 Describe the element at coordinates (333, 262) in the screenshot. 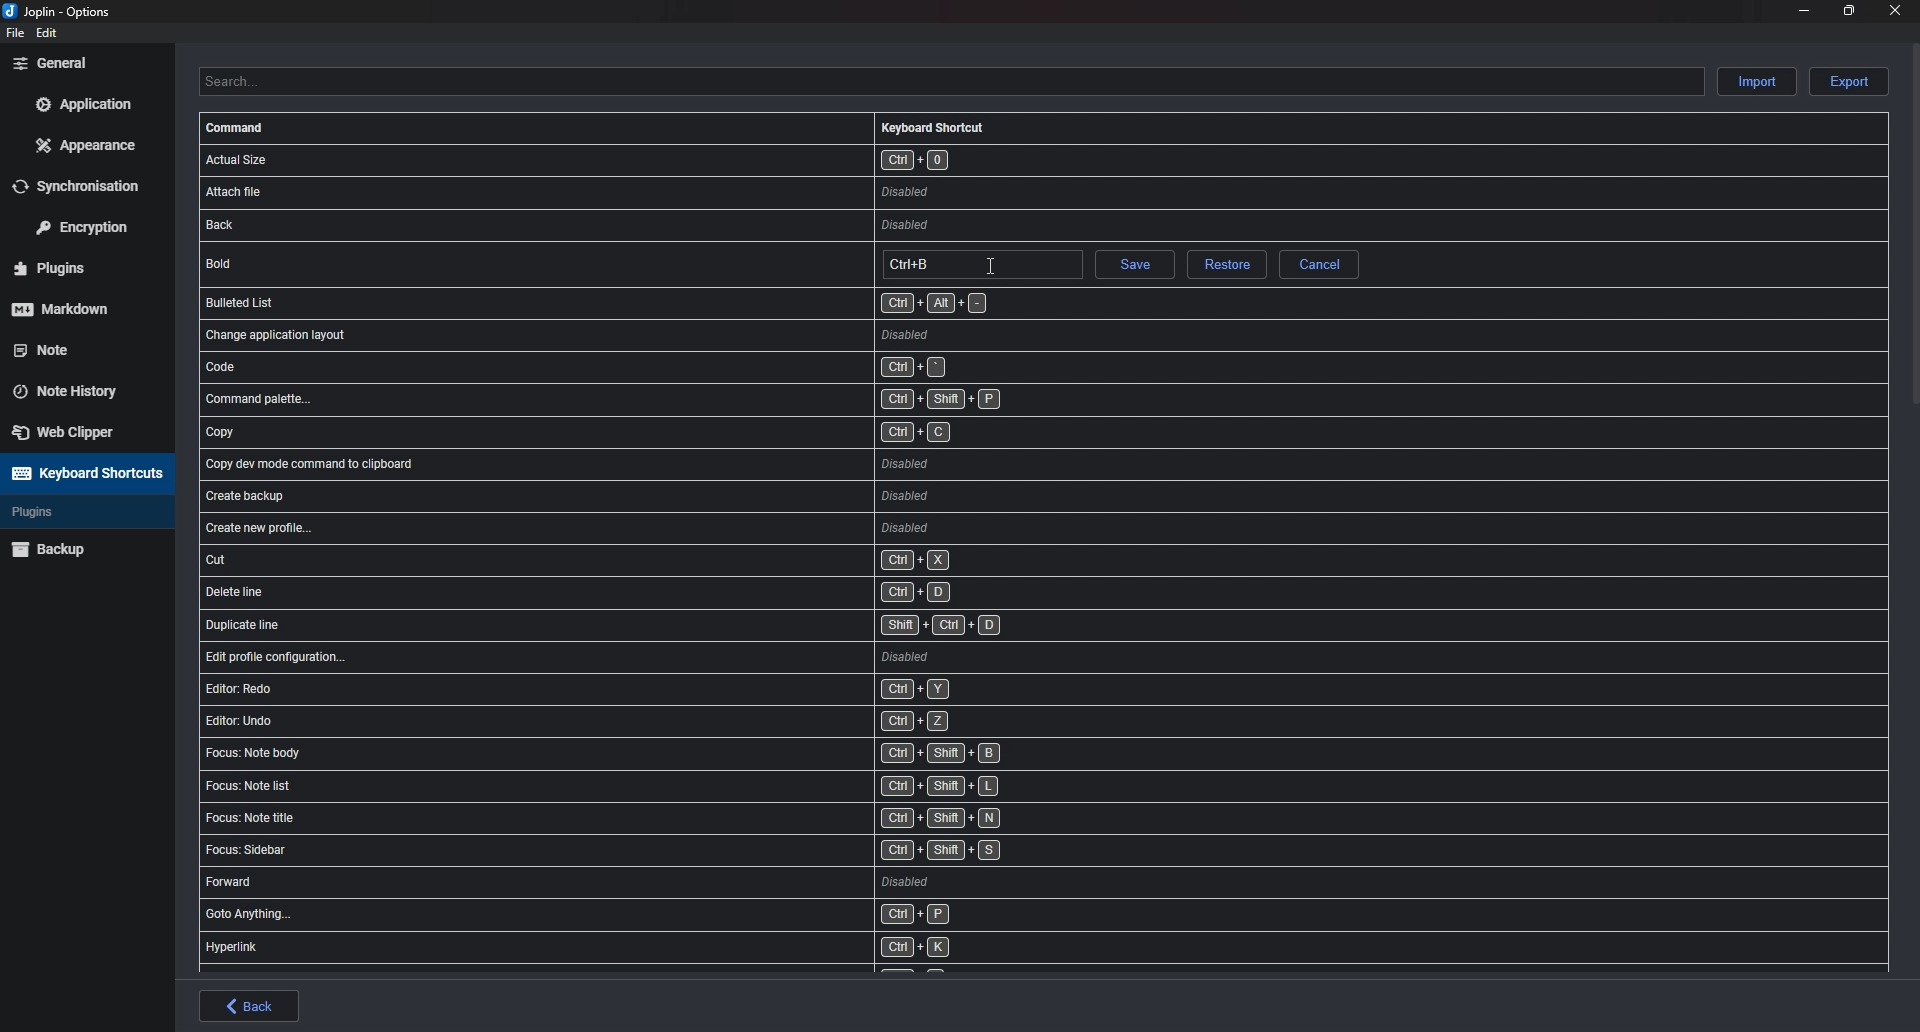

I see `bold` at that location.